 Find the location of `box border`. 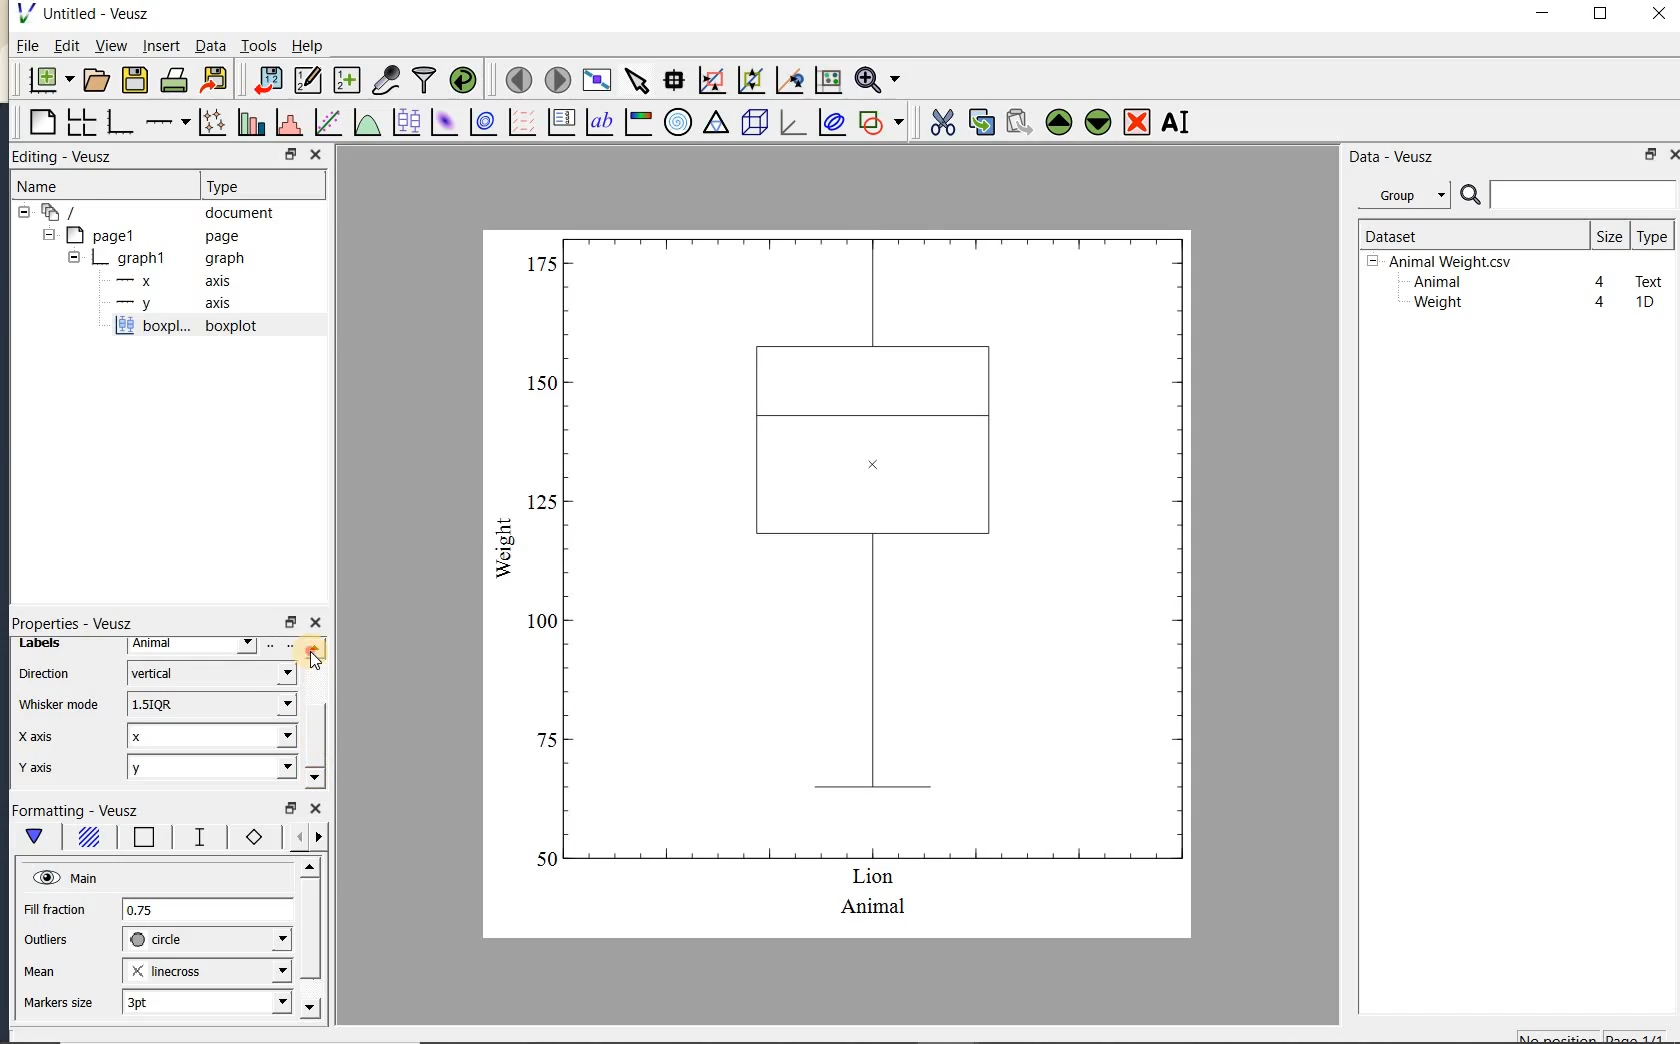

box border is located at coordinates (140, 839).